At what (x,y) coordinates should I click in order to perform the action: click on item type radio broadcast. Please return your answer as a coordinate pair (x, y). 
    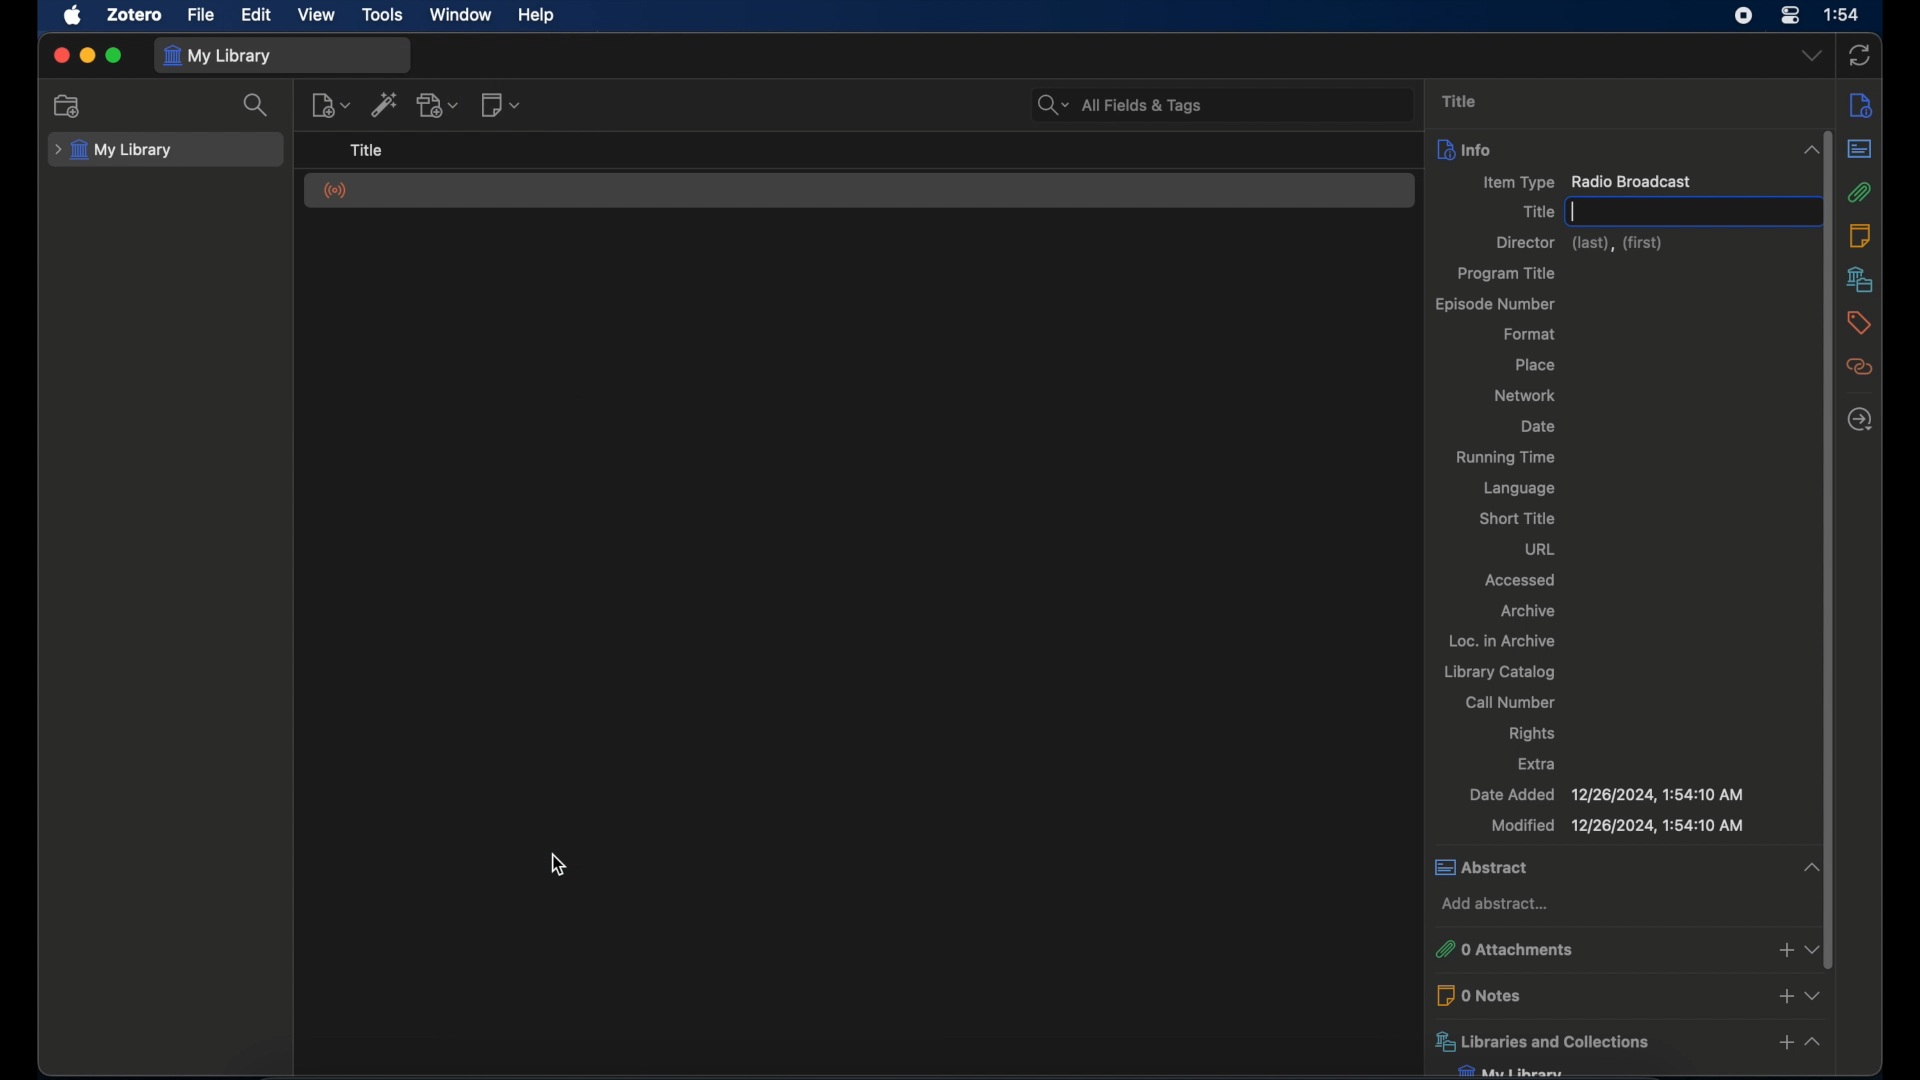
    Looking at the image, I should click on (1586, 183).